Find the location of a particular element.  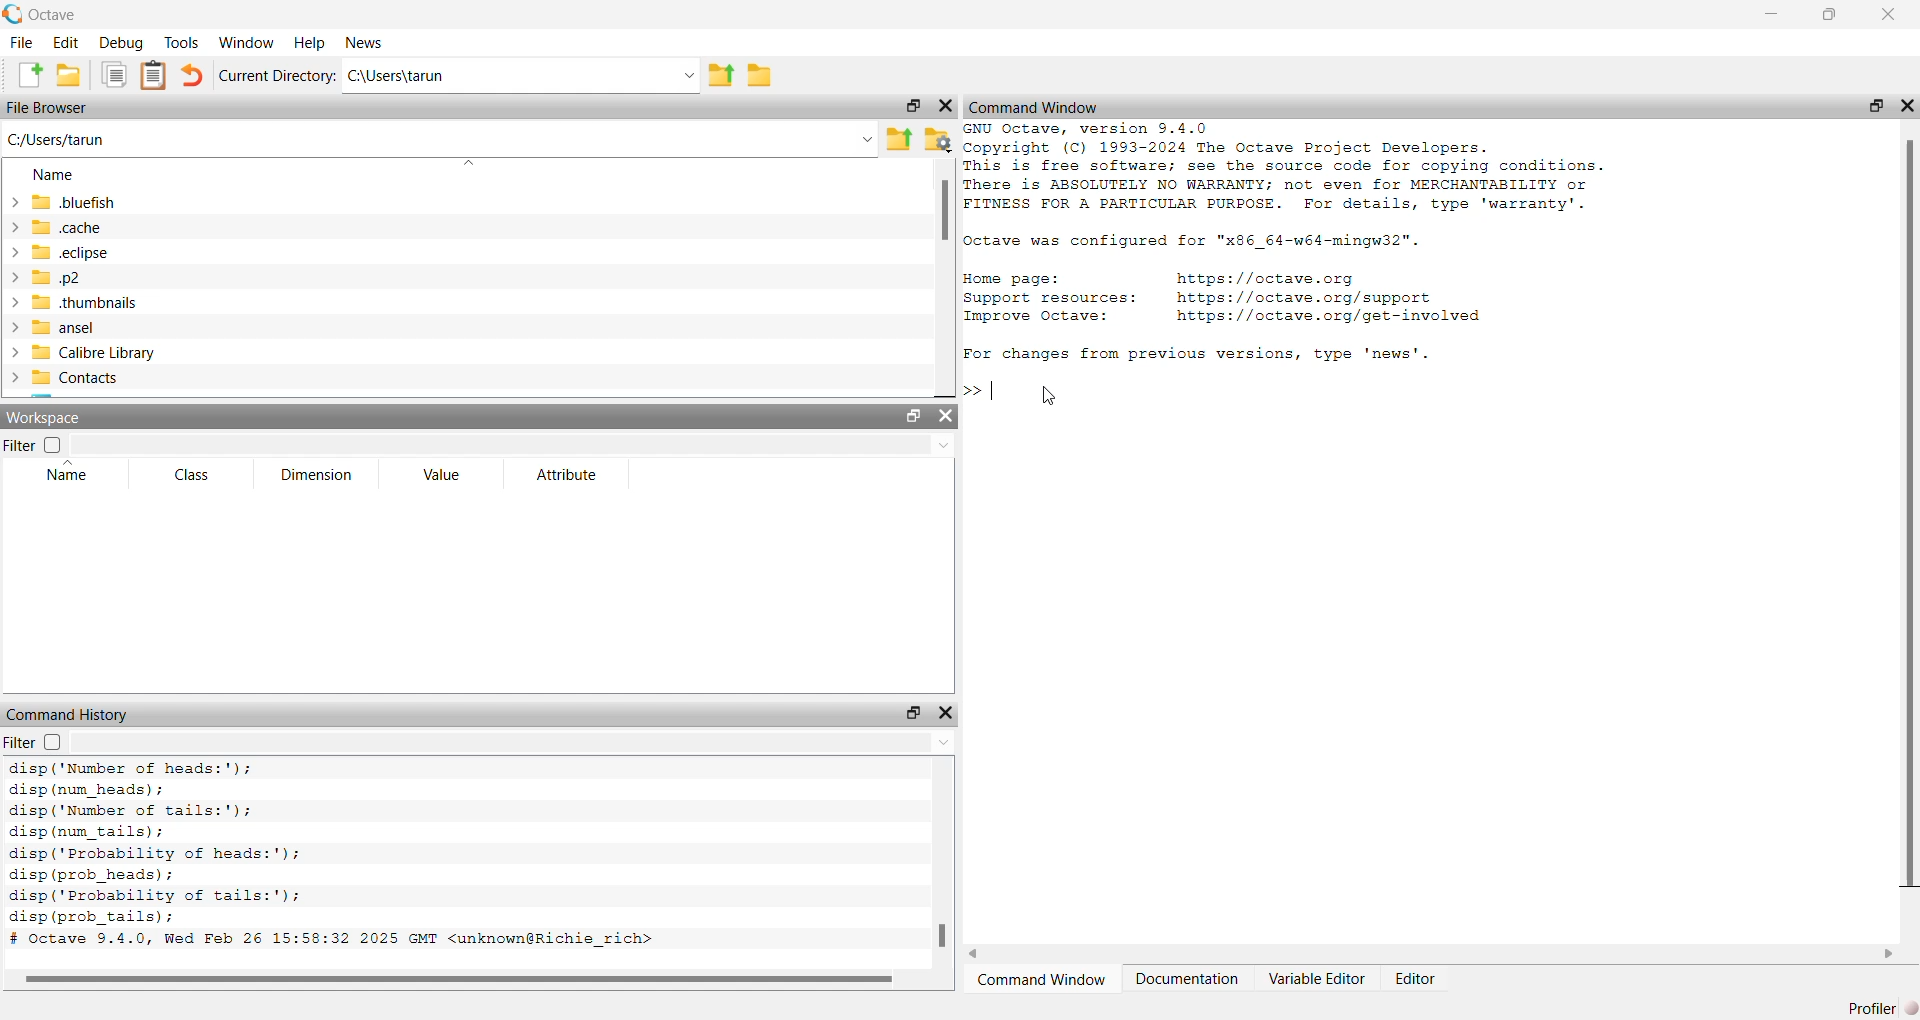

Value is located at coordinates (441, 476).